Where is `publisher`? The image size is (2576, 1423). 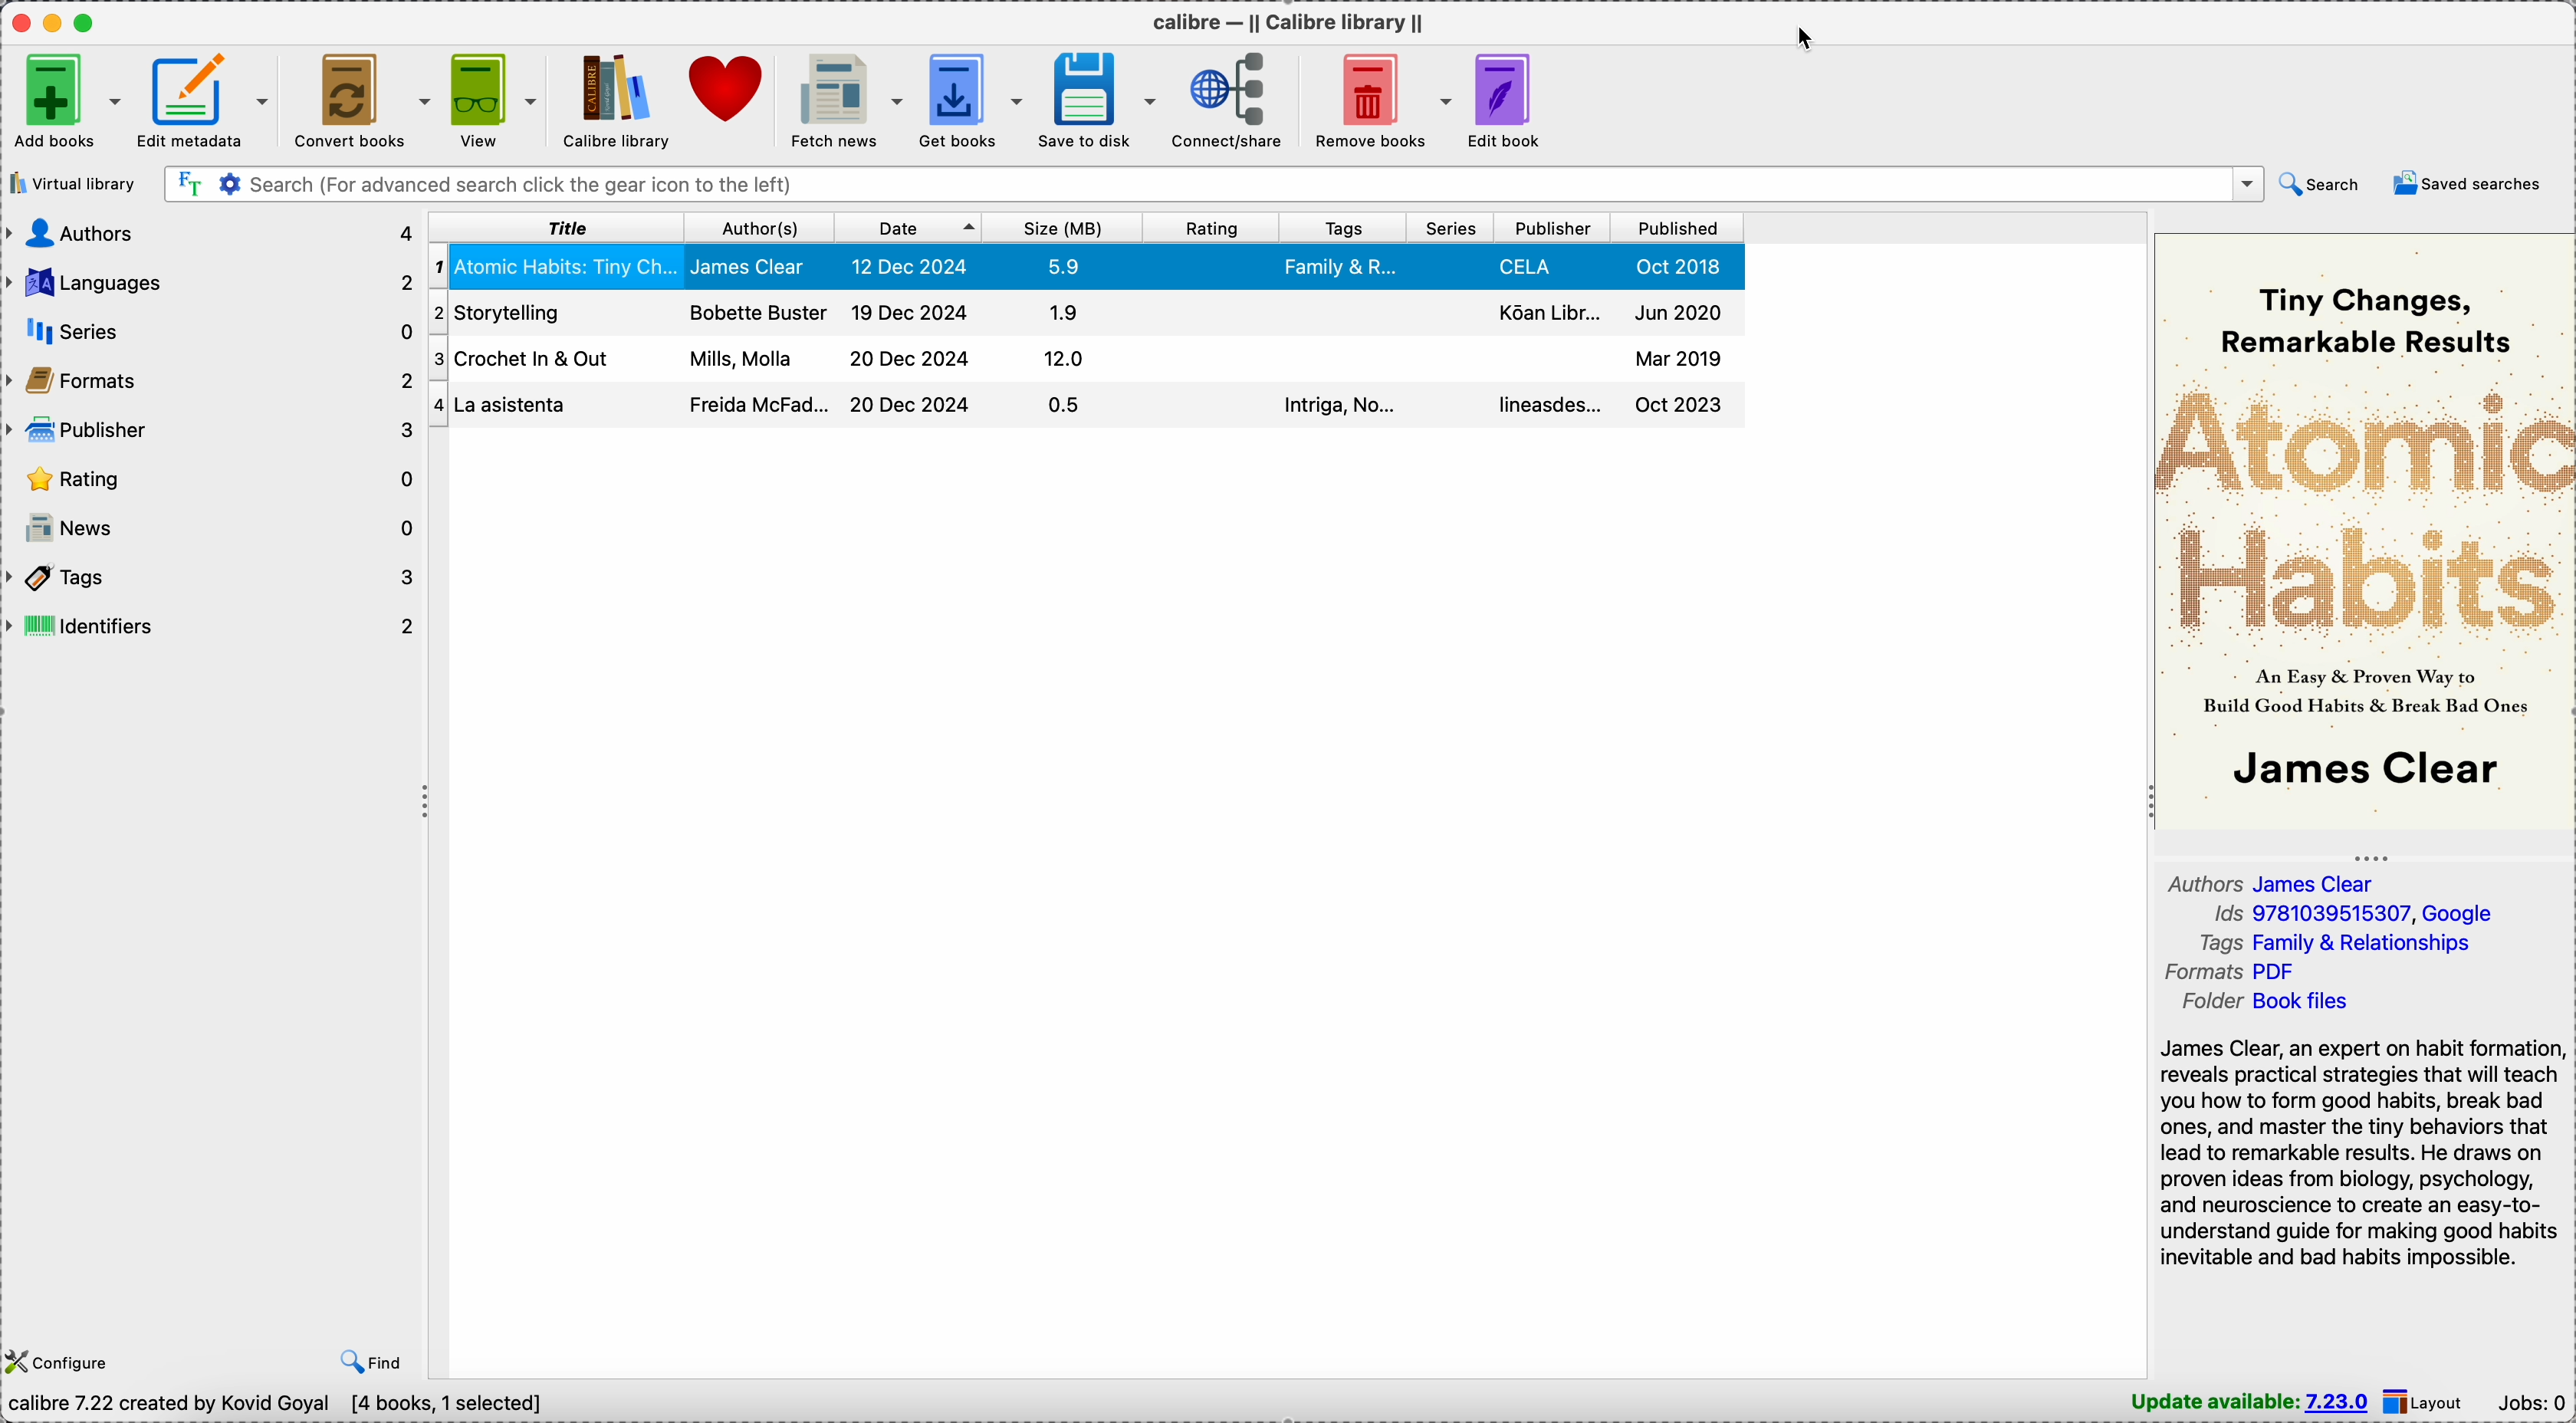 publisher is located at coordinates (214, 431).